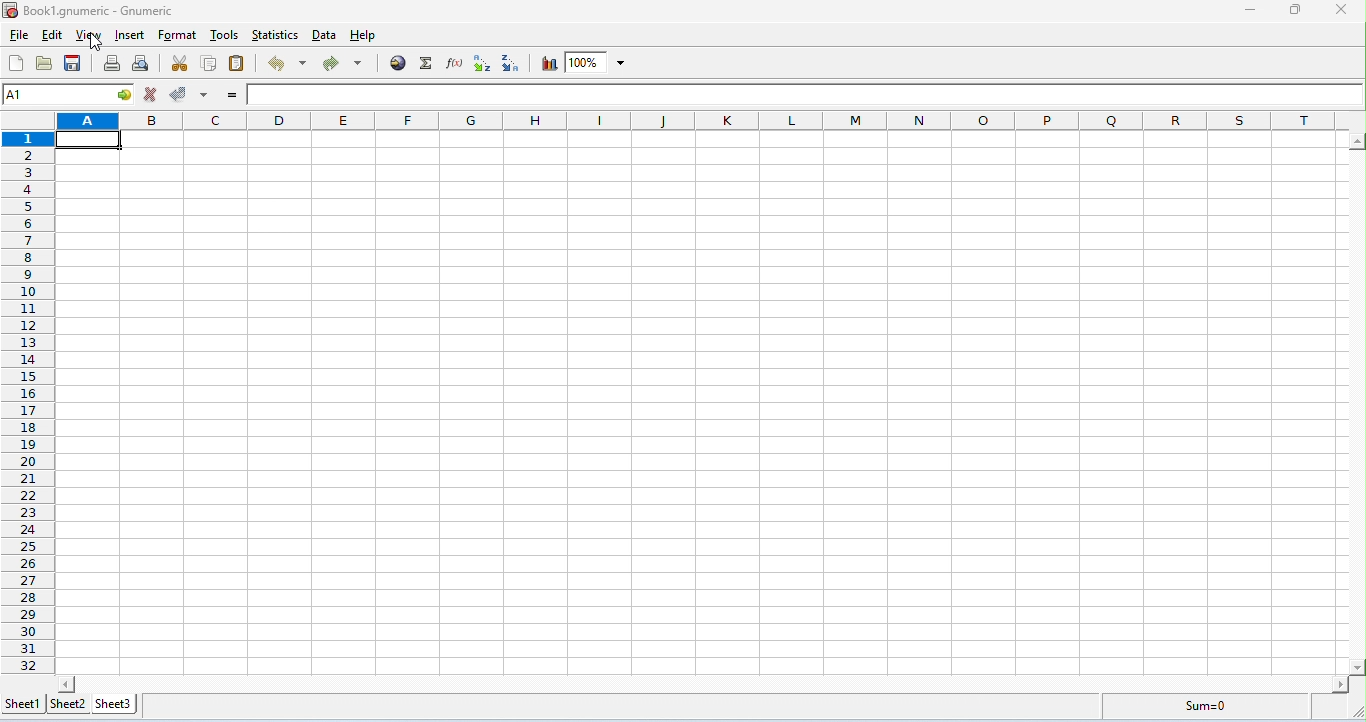 This screenshot has width=1366, height=722. Describe the element at coordinates (1356, 401) in the screenshot. I see `space for vertical scroll bar` at that location.